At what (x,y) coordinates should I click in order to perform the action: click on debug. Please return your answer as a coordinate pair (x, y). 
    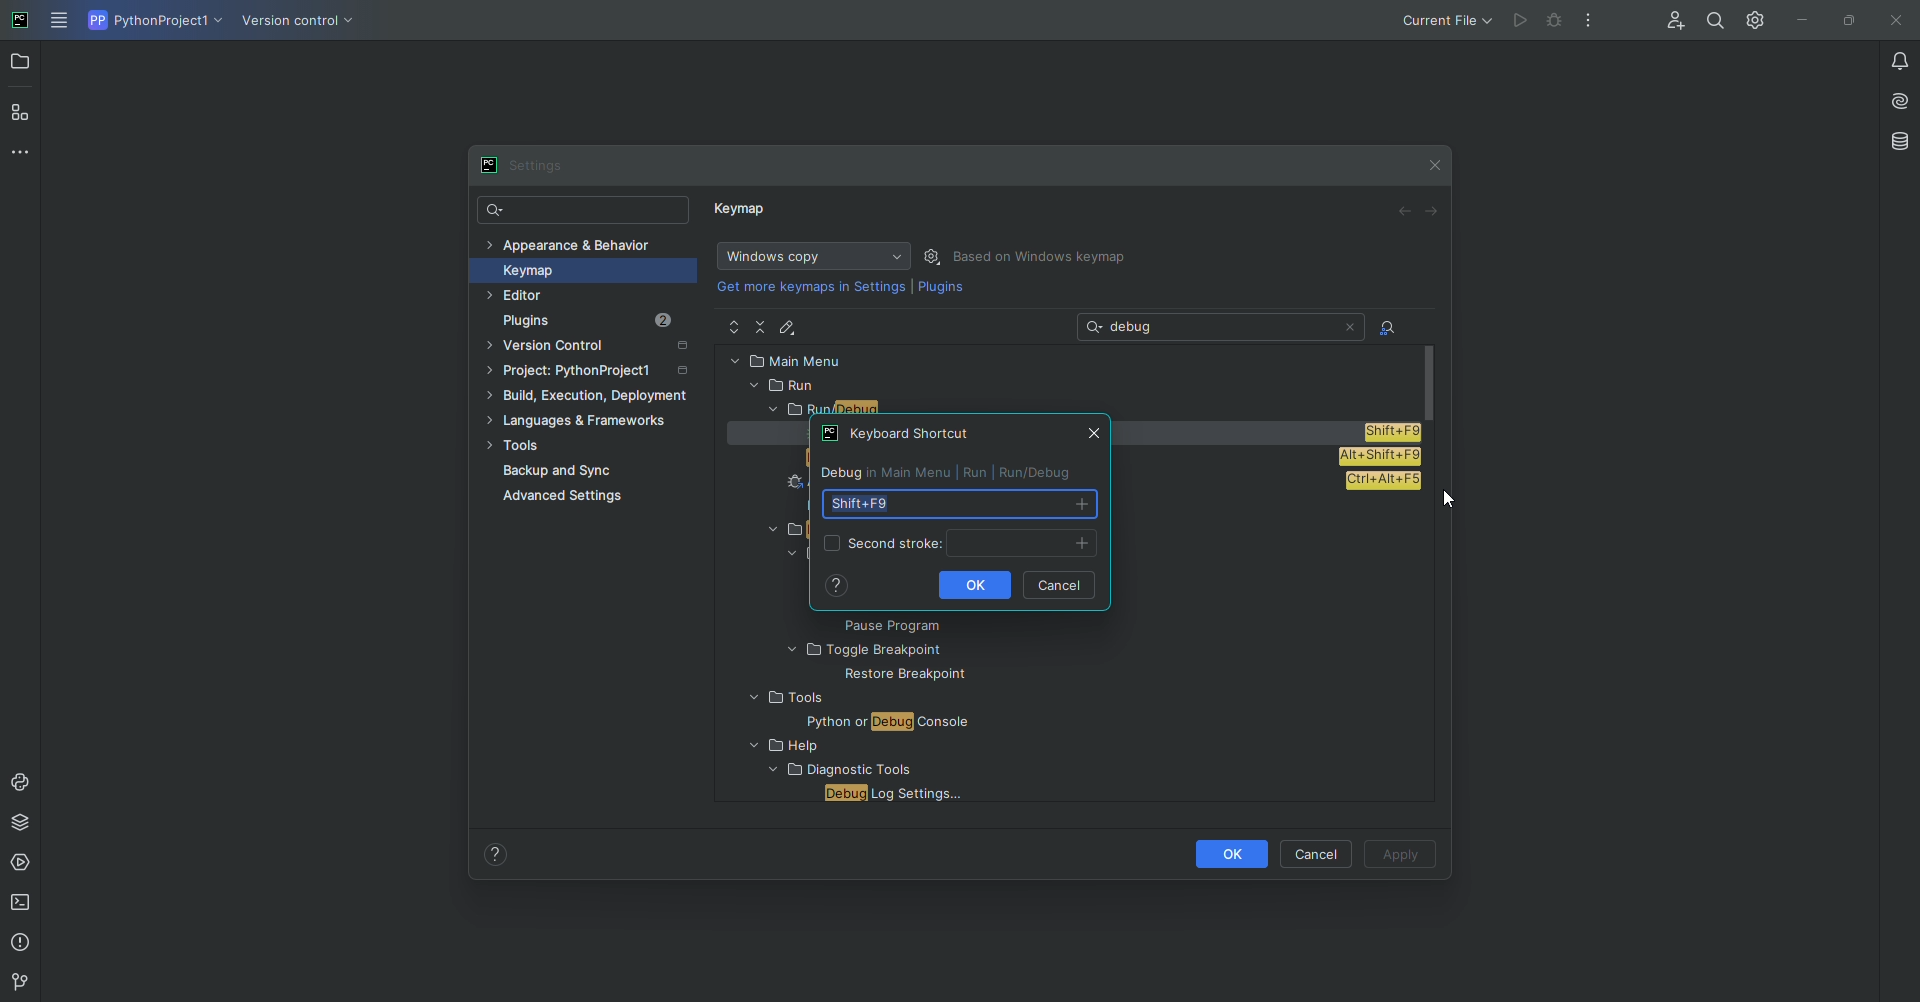
    Looking at the image, I should click on (1556, 22).